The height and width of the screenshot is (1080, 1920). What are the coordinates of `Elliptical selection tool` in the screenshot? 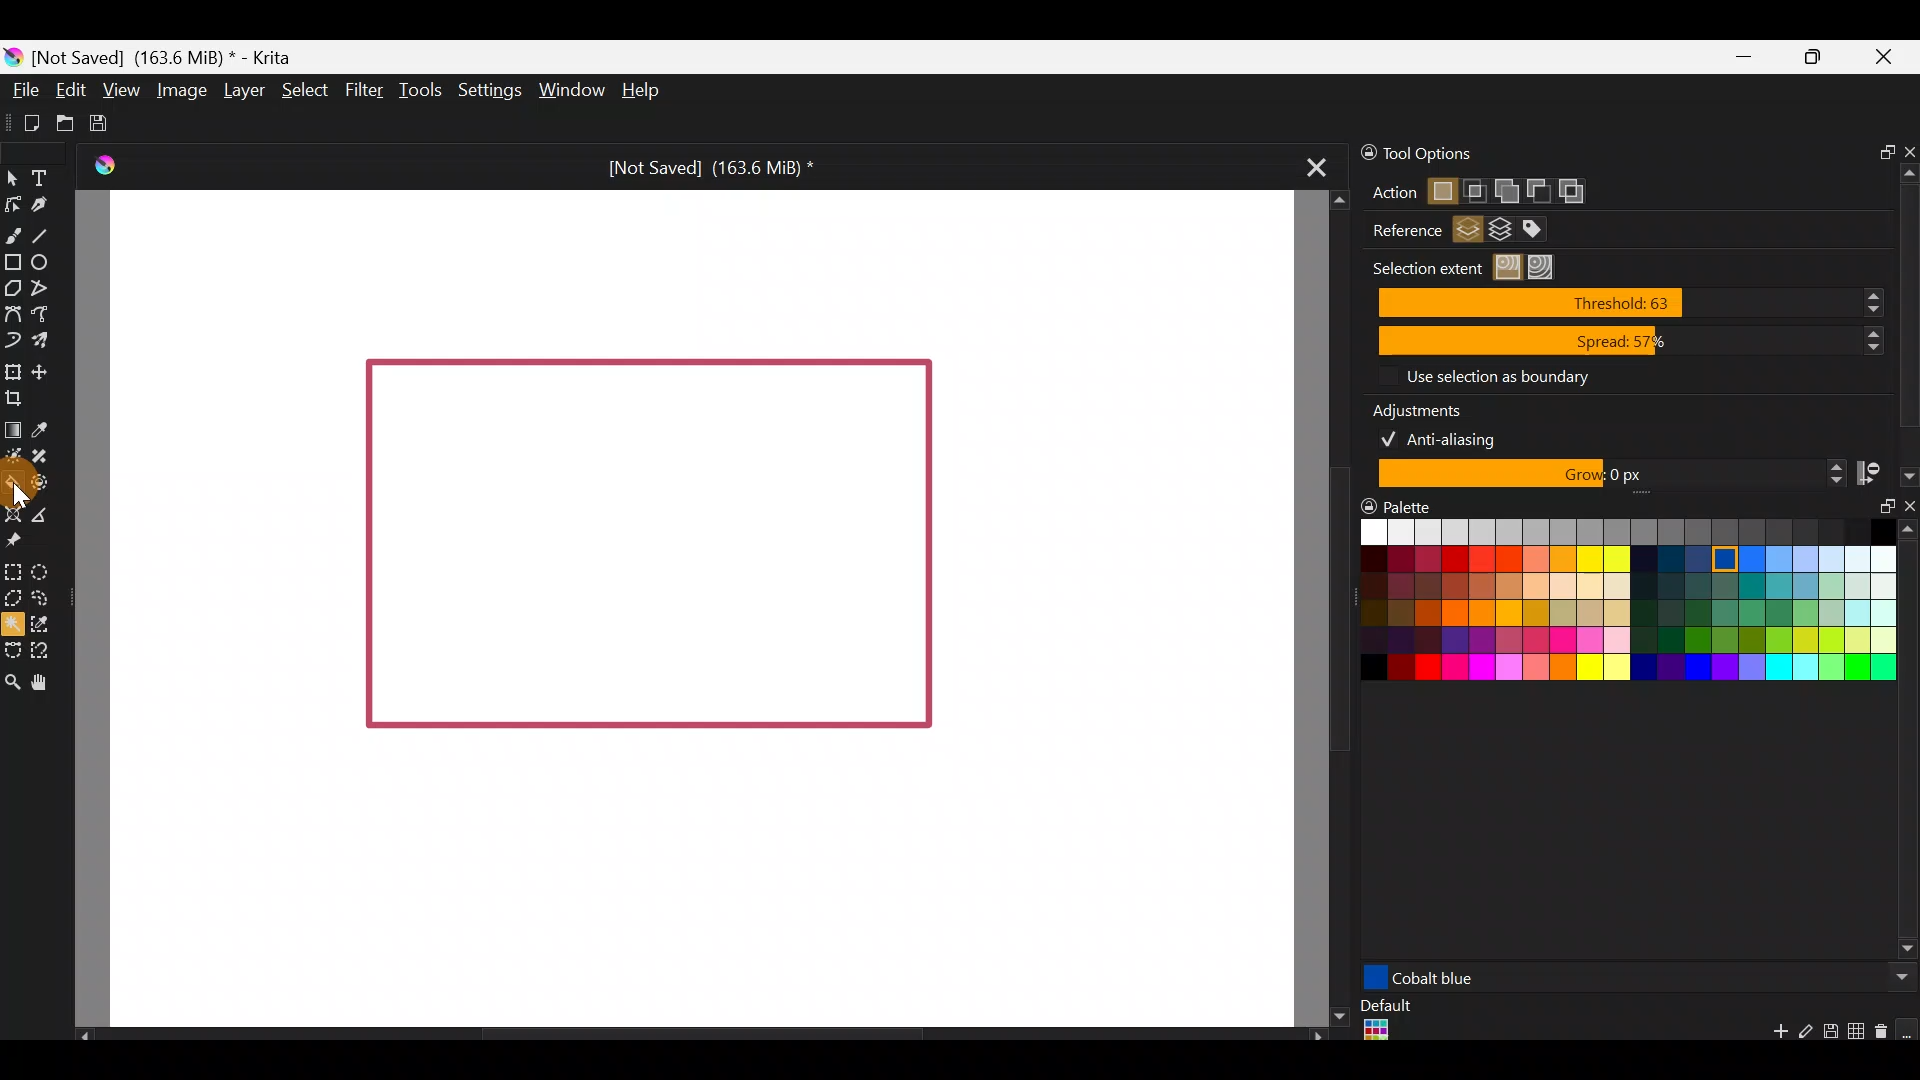 It's located at (43, 571).